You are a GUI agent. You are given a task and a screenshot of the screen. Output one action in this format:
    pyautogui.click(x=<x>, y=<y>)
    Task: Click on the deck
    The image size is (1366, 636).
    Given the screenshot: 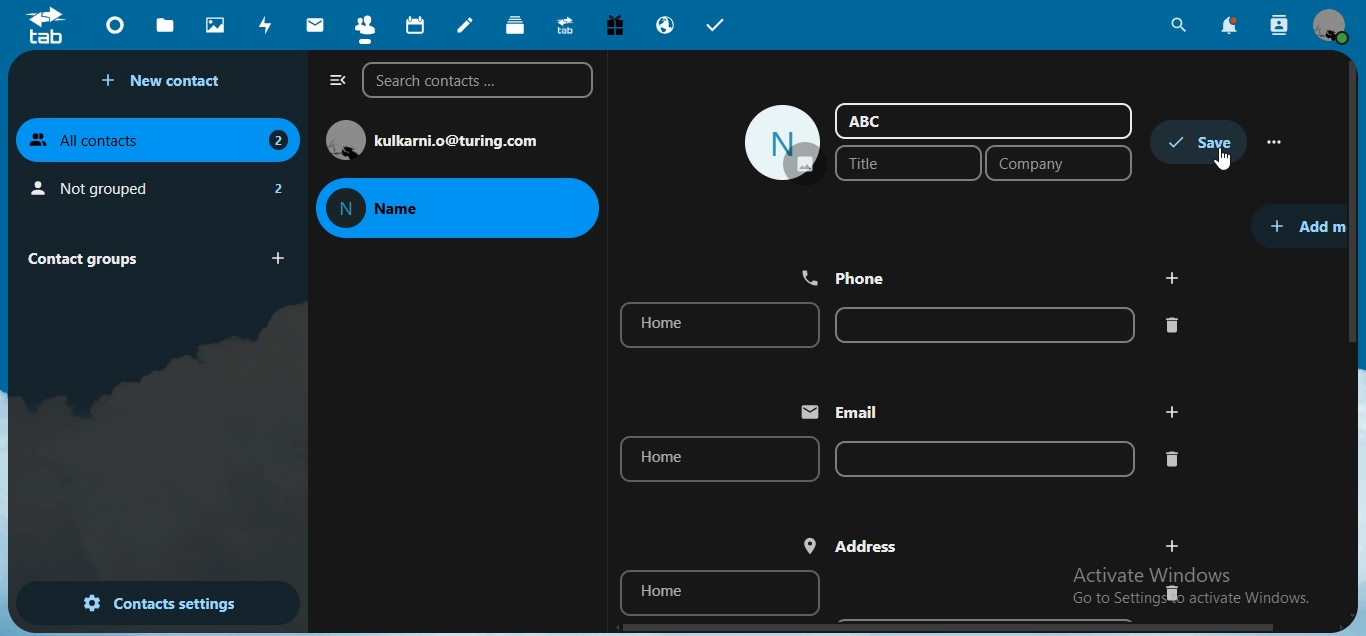 What is the action you would take?
    pyautogui.click(x=518, y=26)
    